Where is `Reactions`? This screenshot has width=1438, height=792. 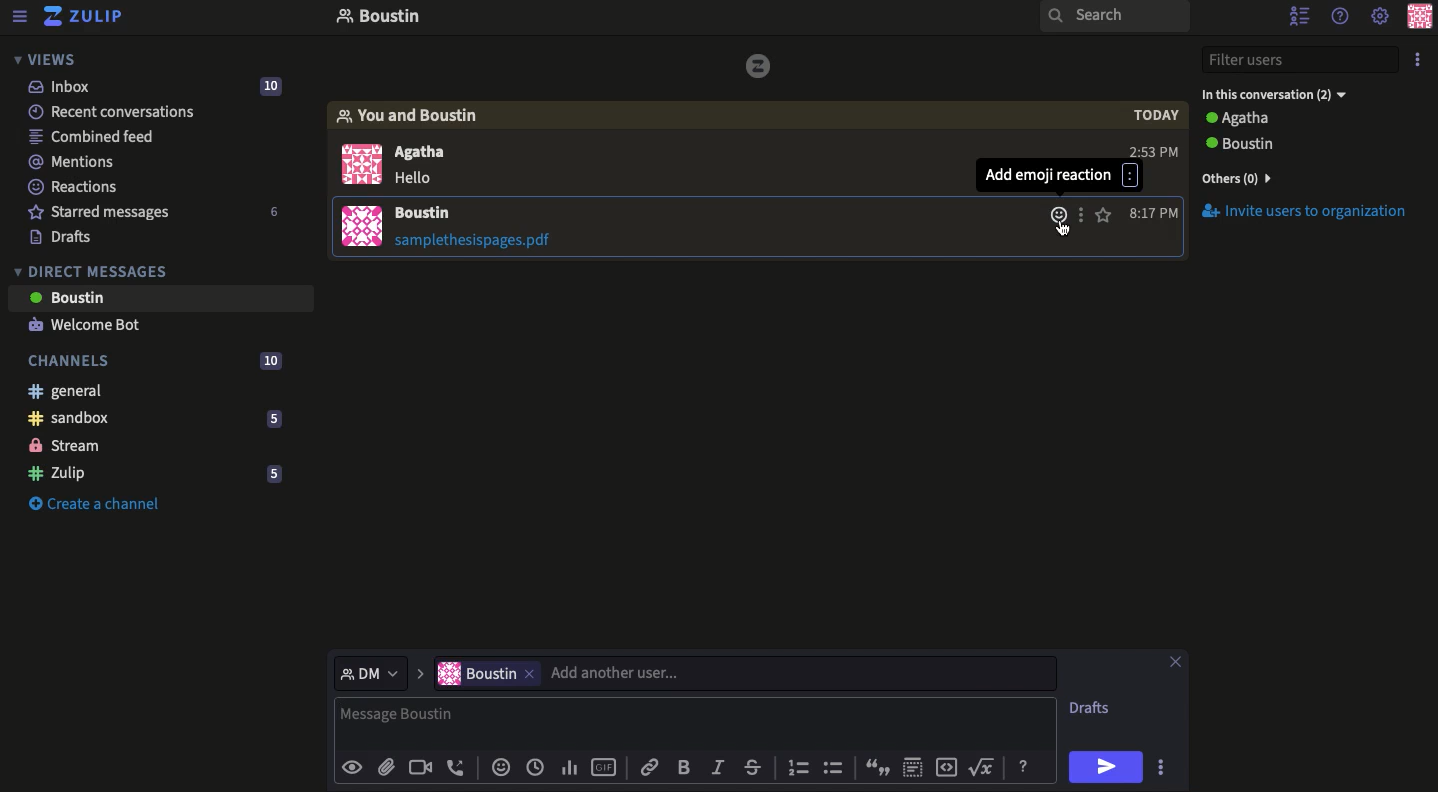
Reactions is located at coordinates (75, 189).